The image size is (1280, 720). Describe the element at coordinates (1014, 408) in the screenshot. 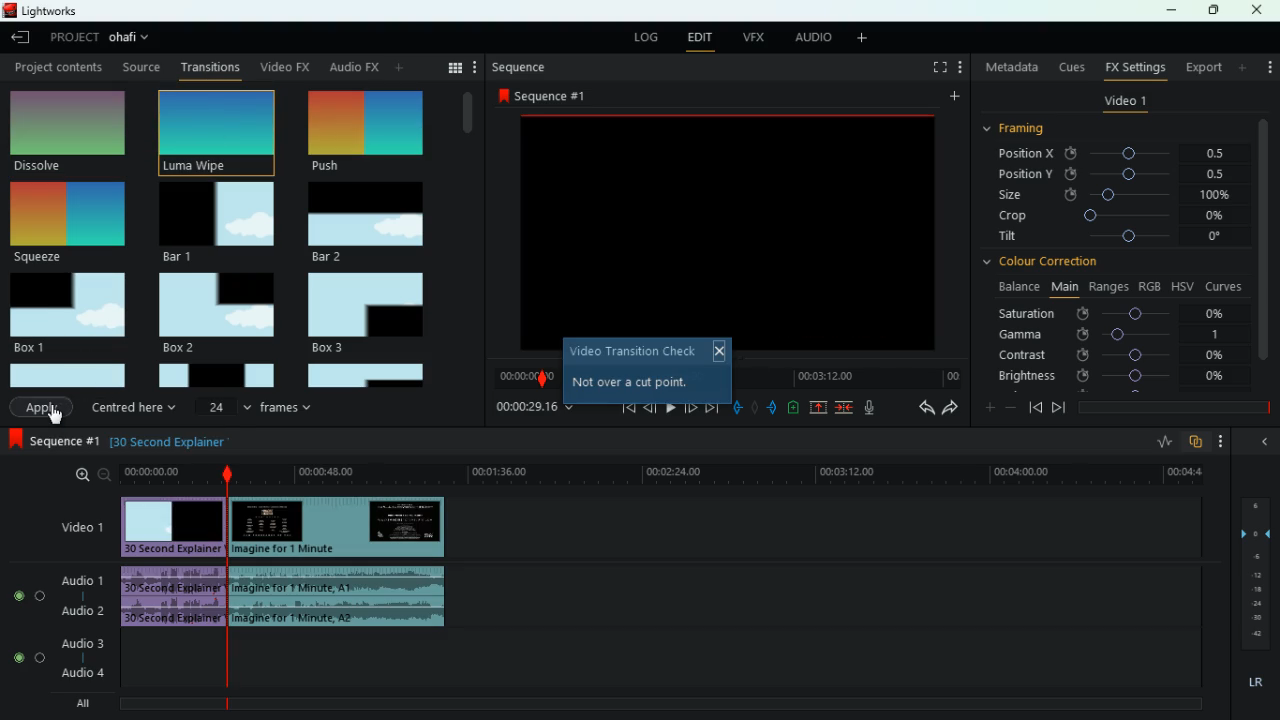

I see `minus` at that location.